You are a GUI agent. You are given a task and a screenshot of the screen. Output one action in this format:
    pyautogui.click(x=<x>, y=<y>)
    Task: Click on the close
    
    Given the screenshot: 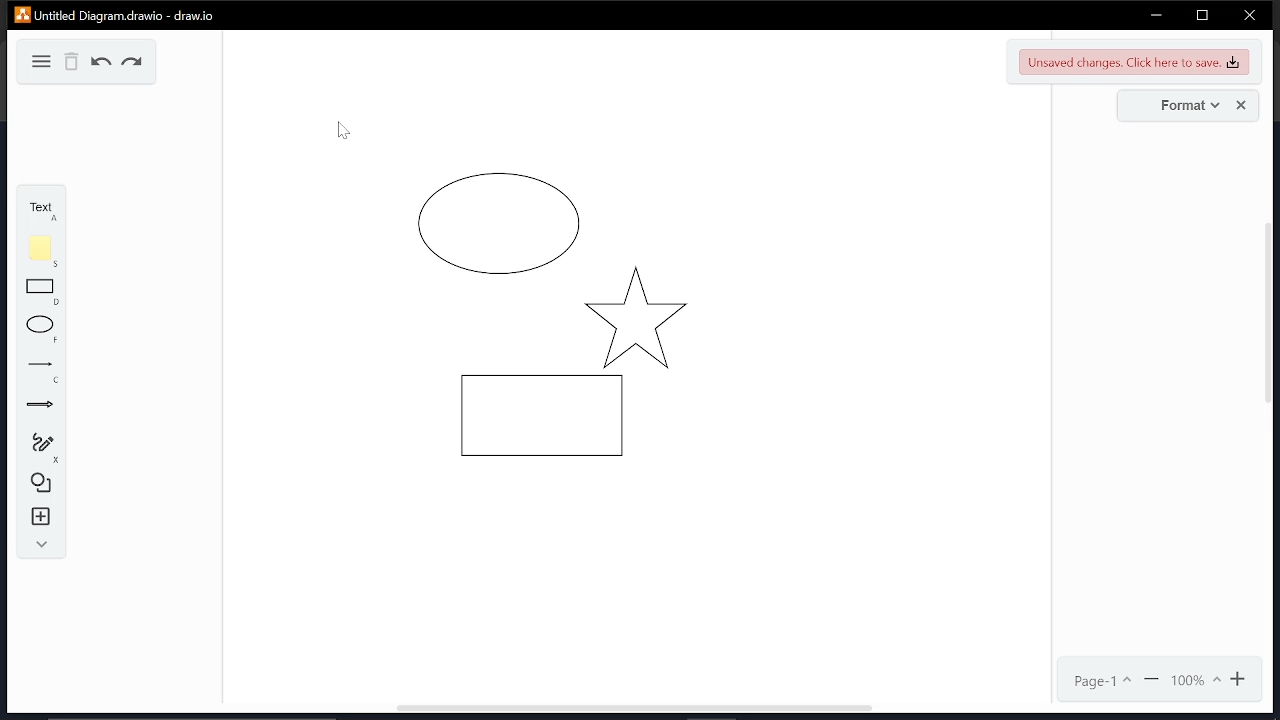 What is the action you would take?
    pyautogui.click(x=1249, y=17)
    